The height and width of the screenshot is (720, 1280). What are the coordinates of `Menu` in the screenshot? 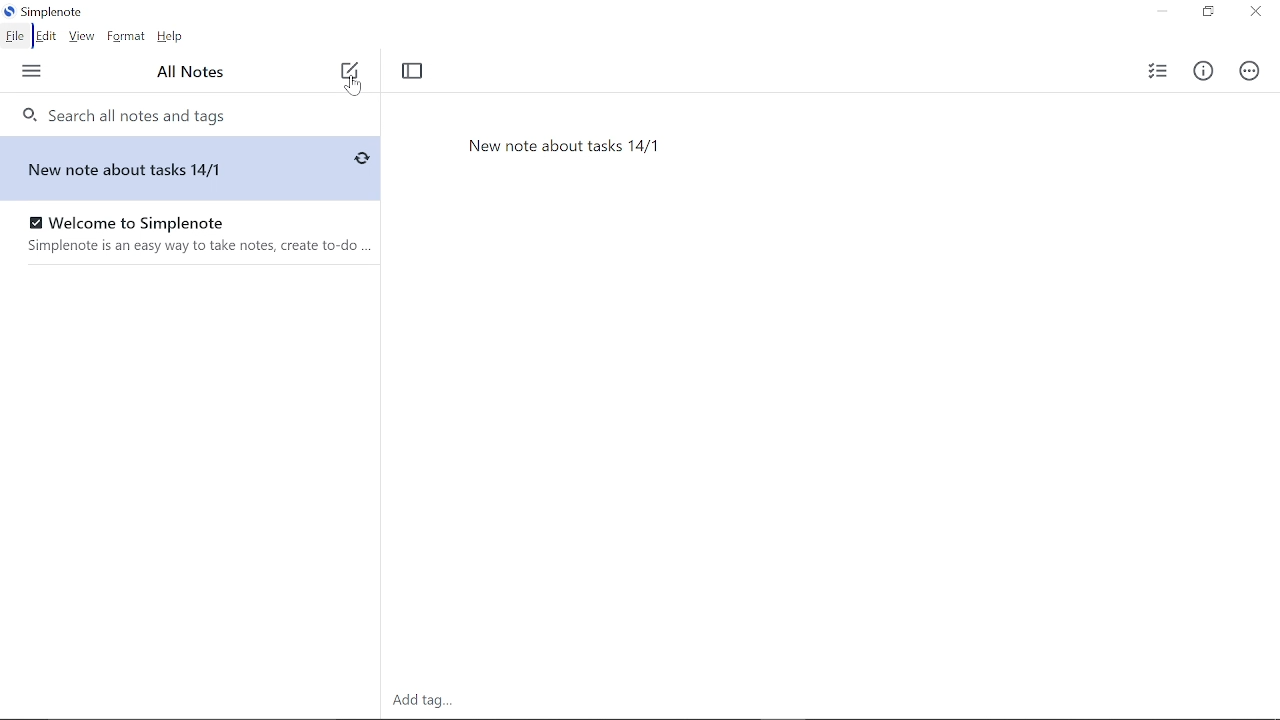 It's located at (33, 71).